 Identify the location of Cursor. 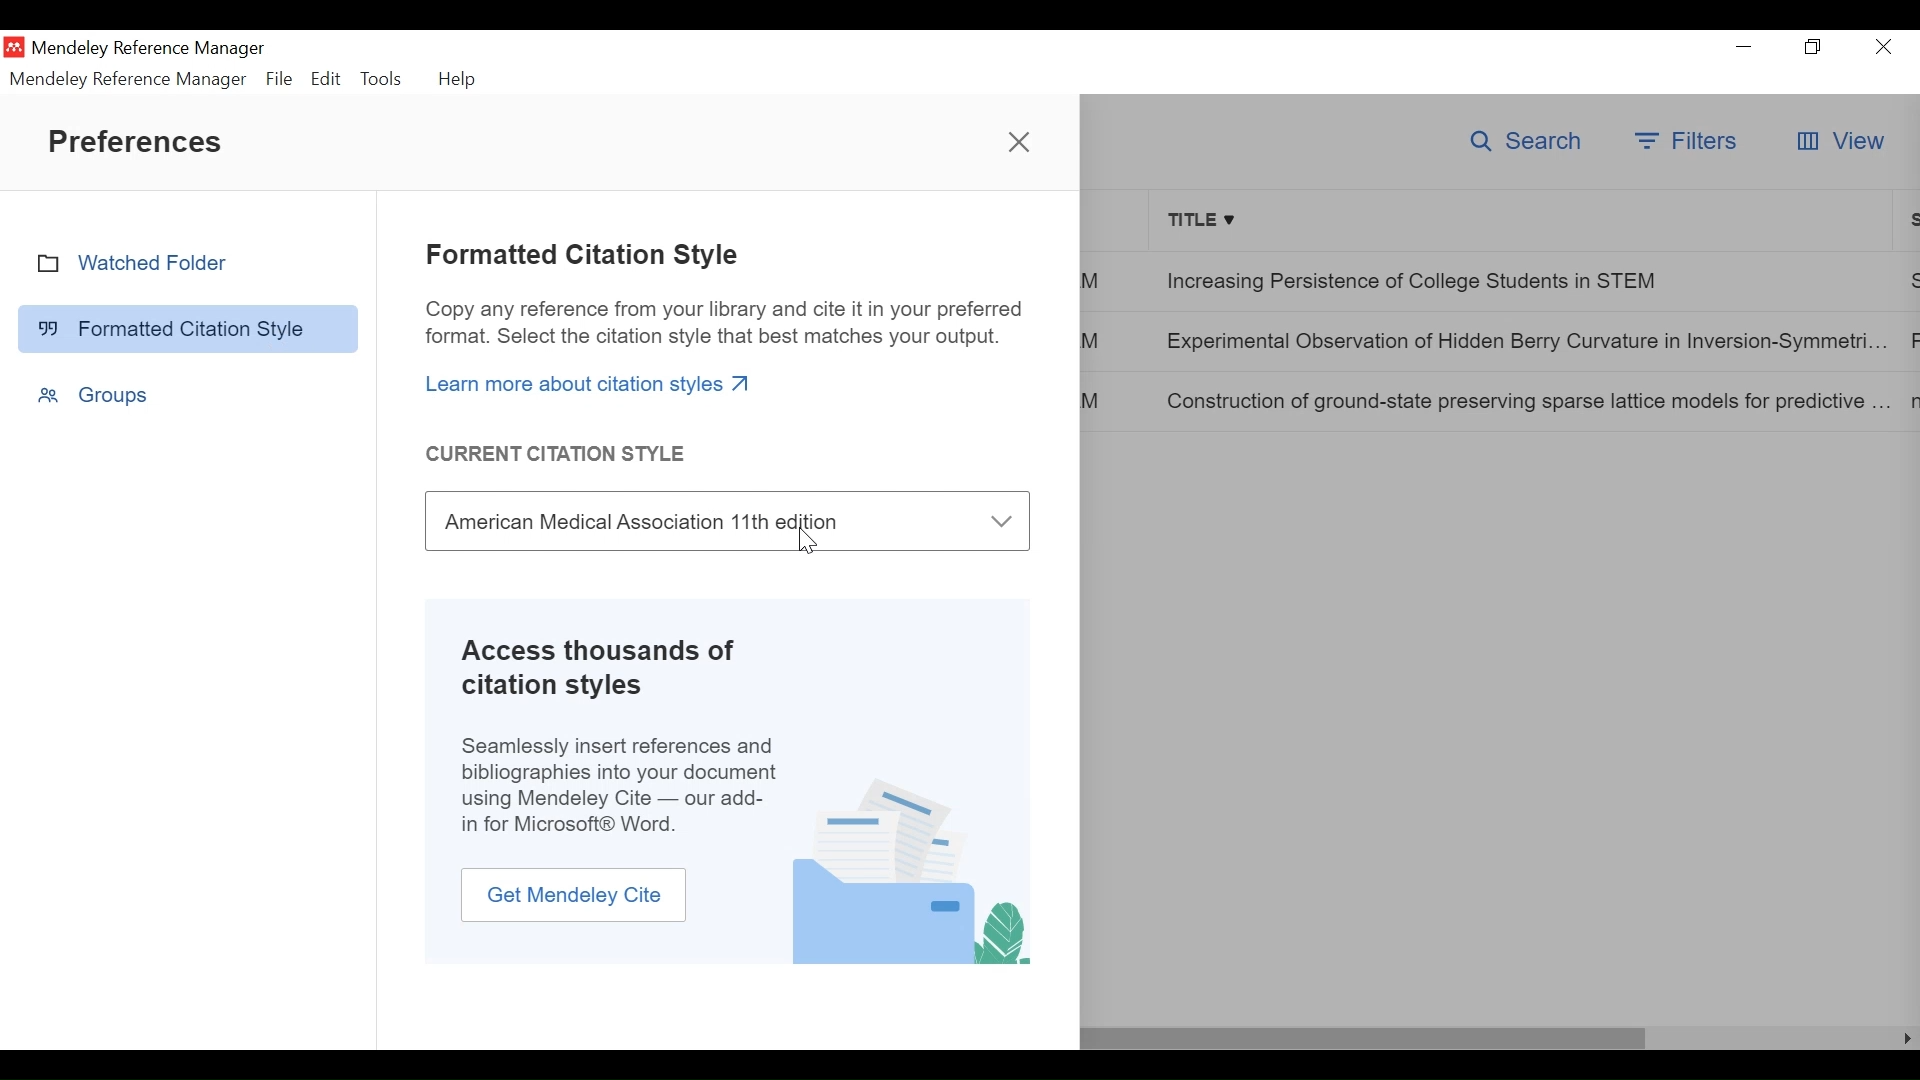
(809, 543).